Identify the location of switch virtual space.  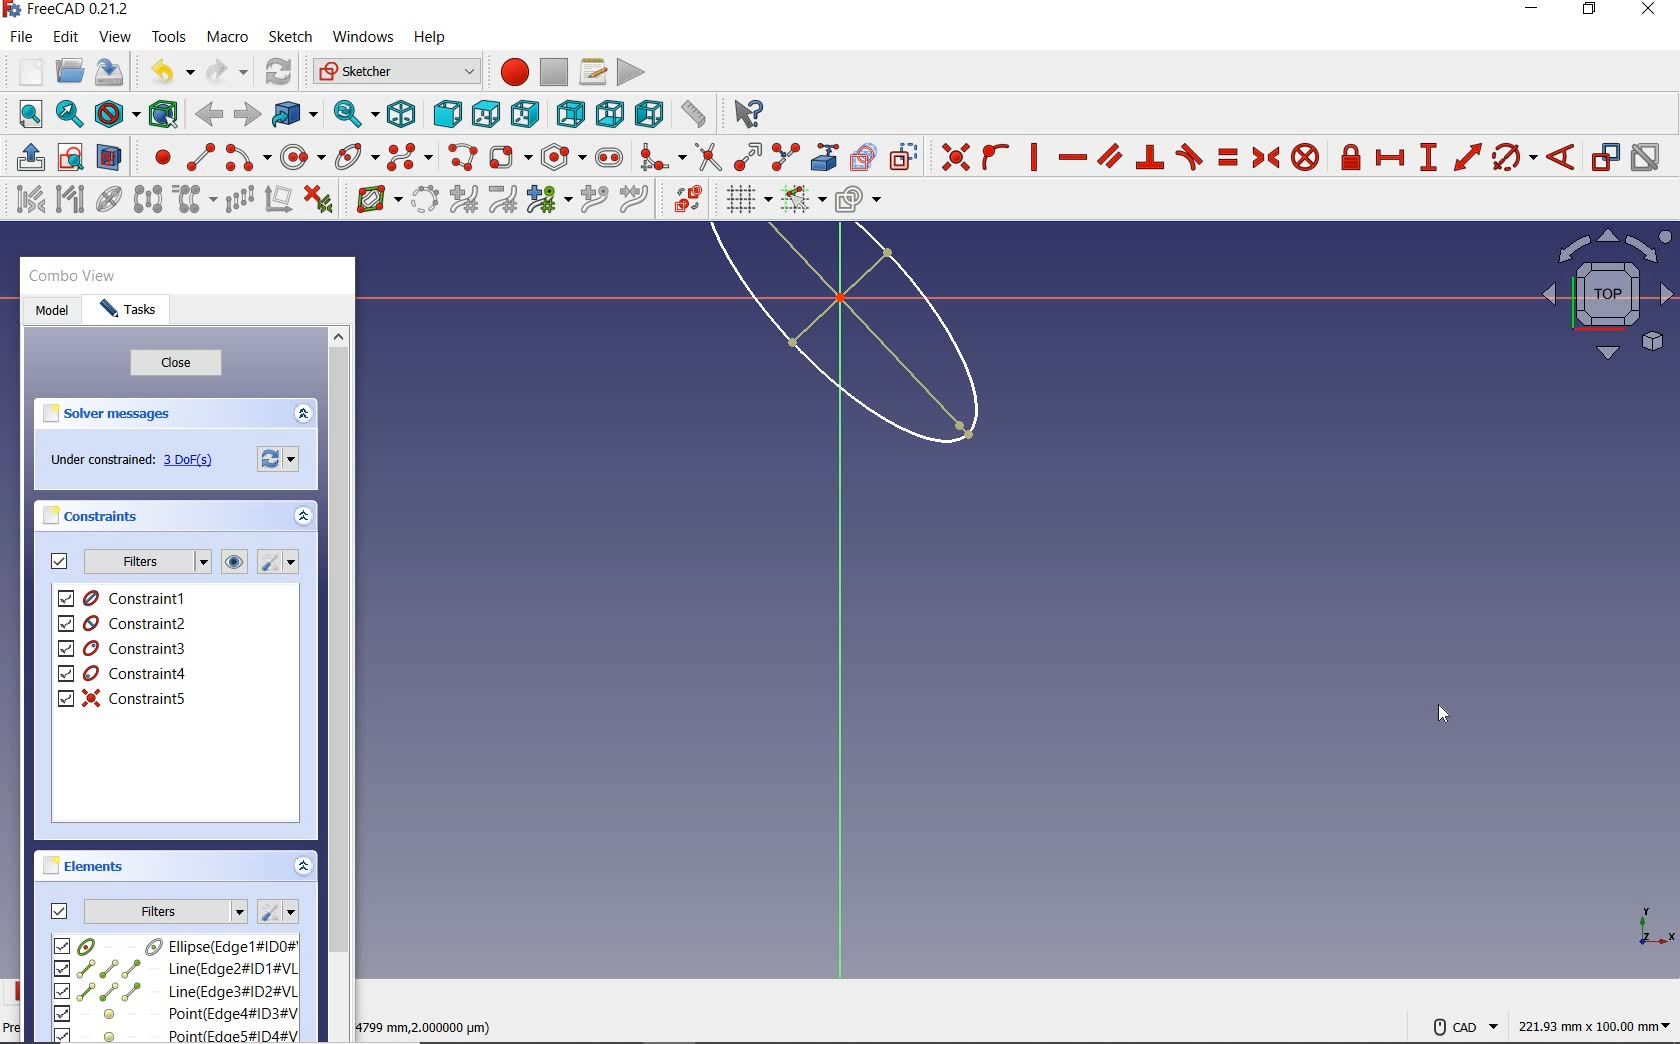
(687, 199).